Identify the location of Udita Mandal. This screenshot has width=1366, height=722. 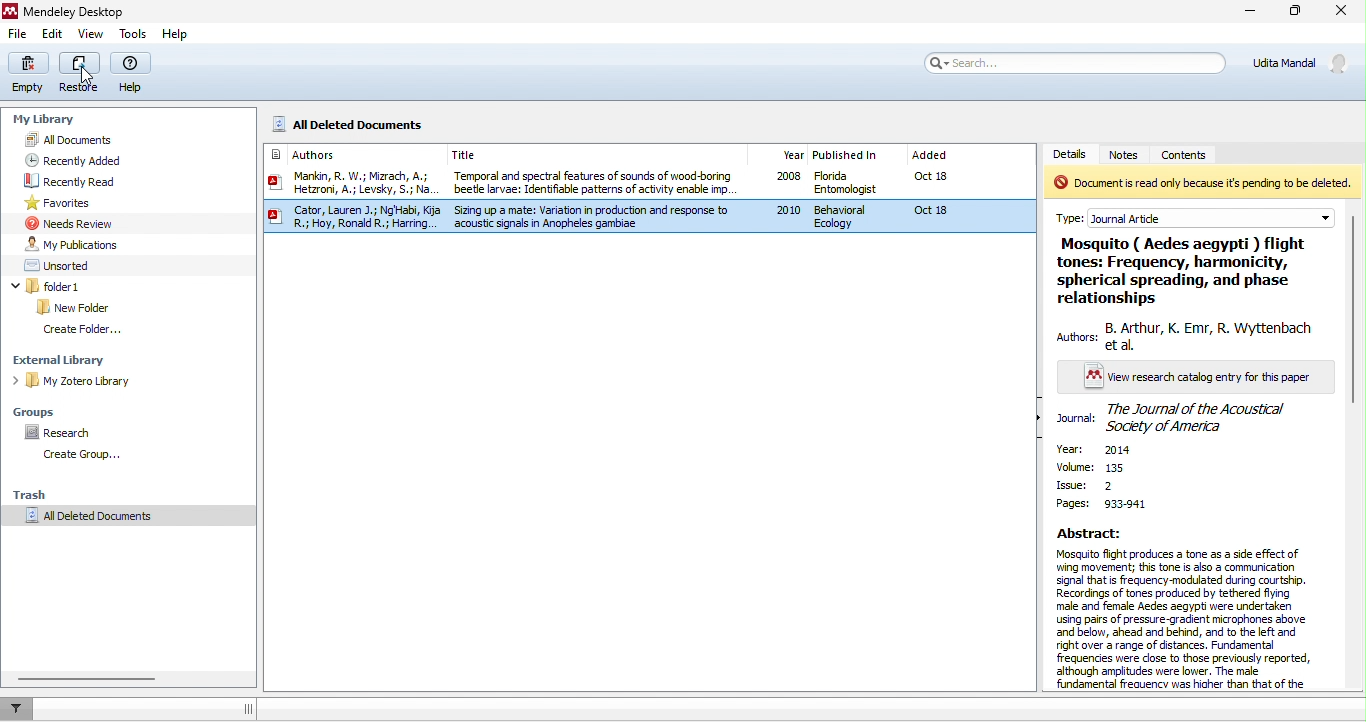
(1305, 63).